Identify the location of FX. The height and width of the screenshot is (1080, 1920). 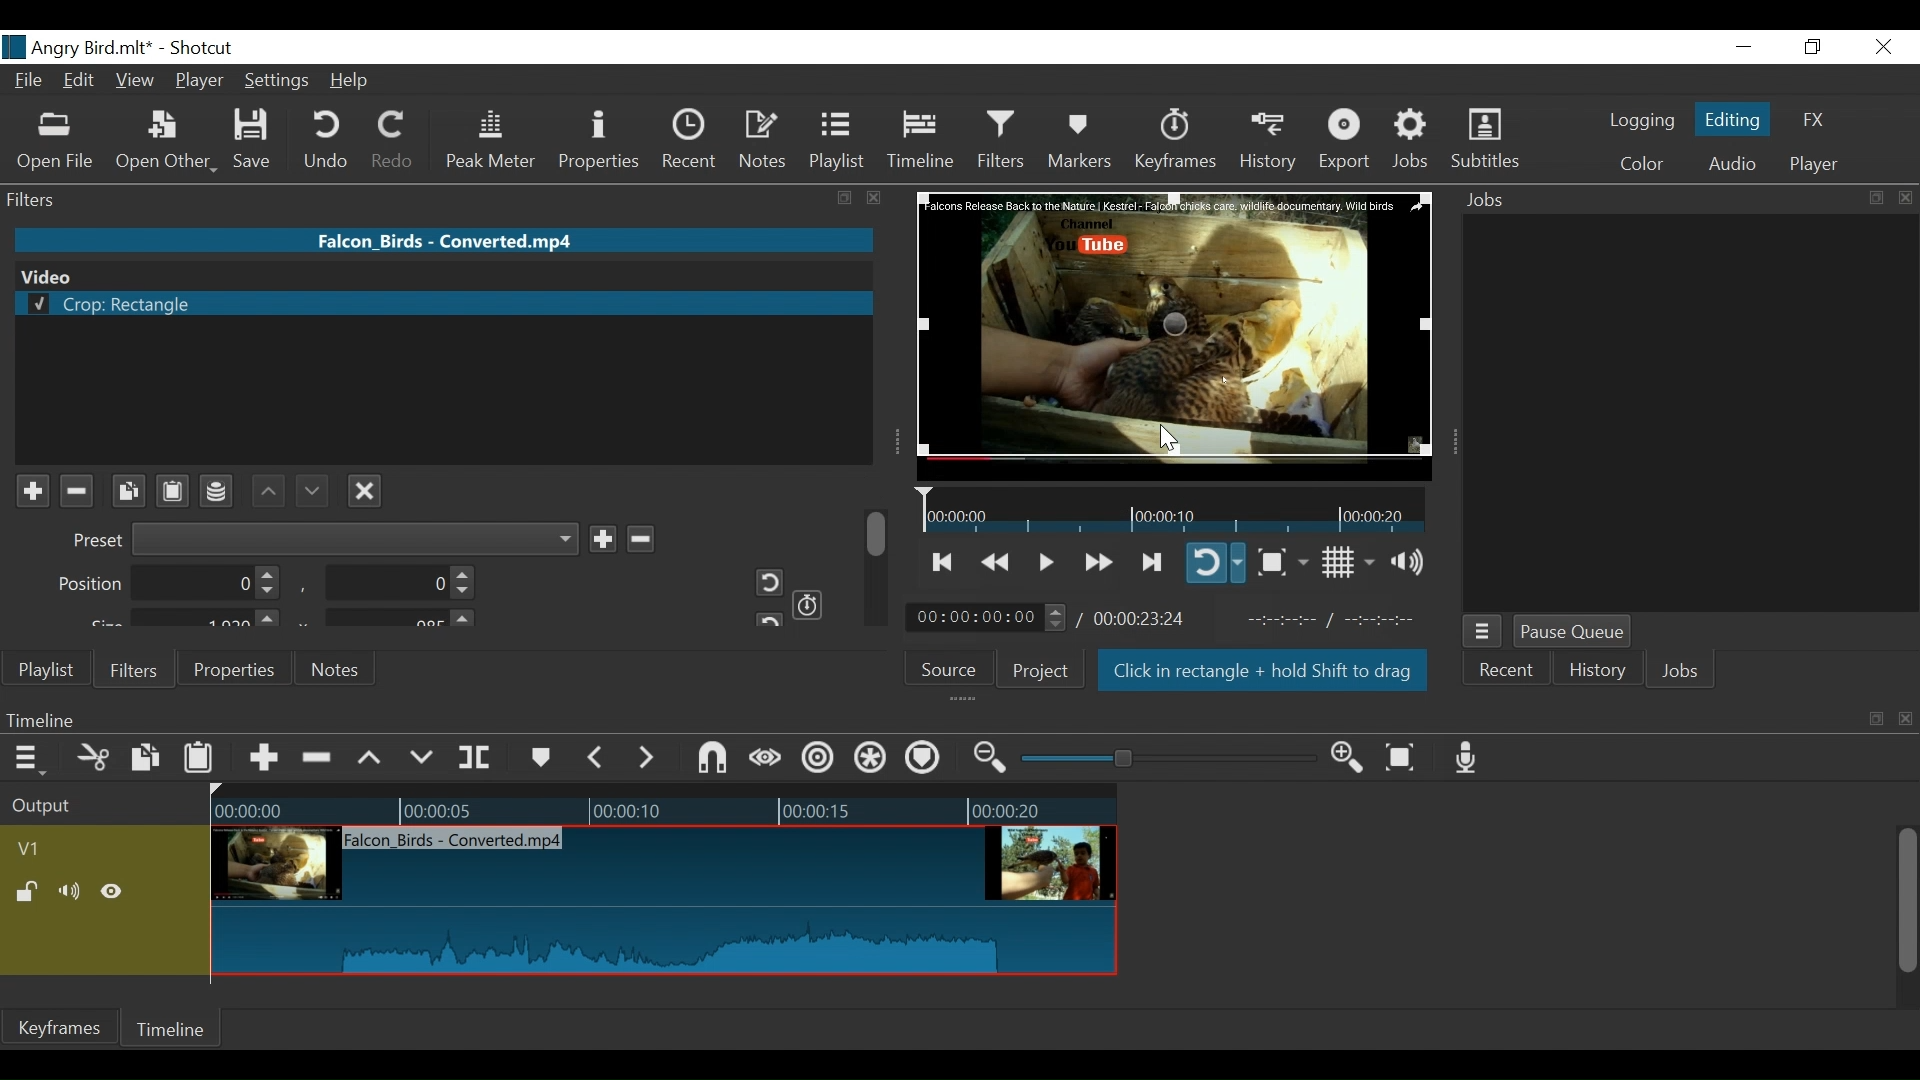
(1811, 123).